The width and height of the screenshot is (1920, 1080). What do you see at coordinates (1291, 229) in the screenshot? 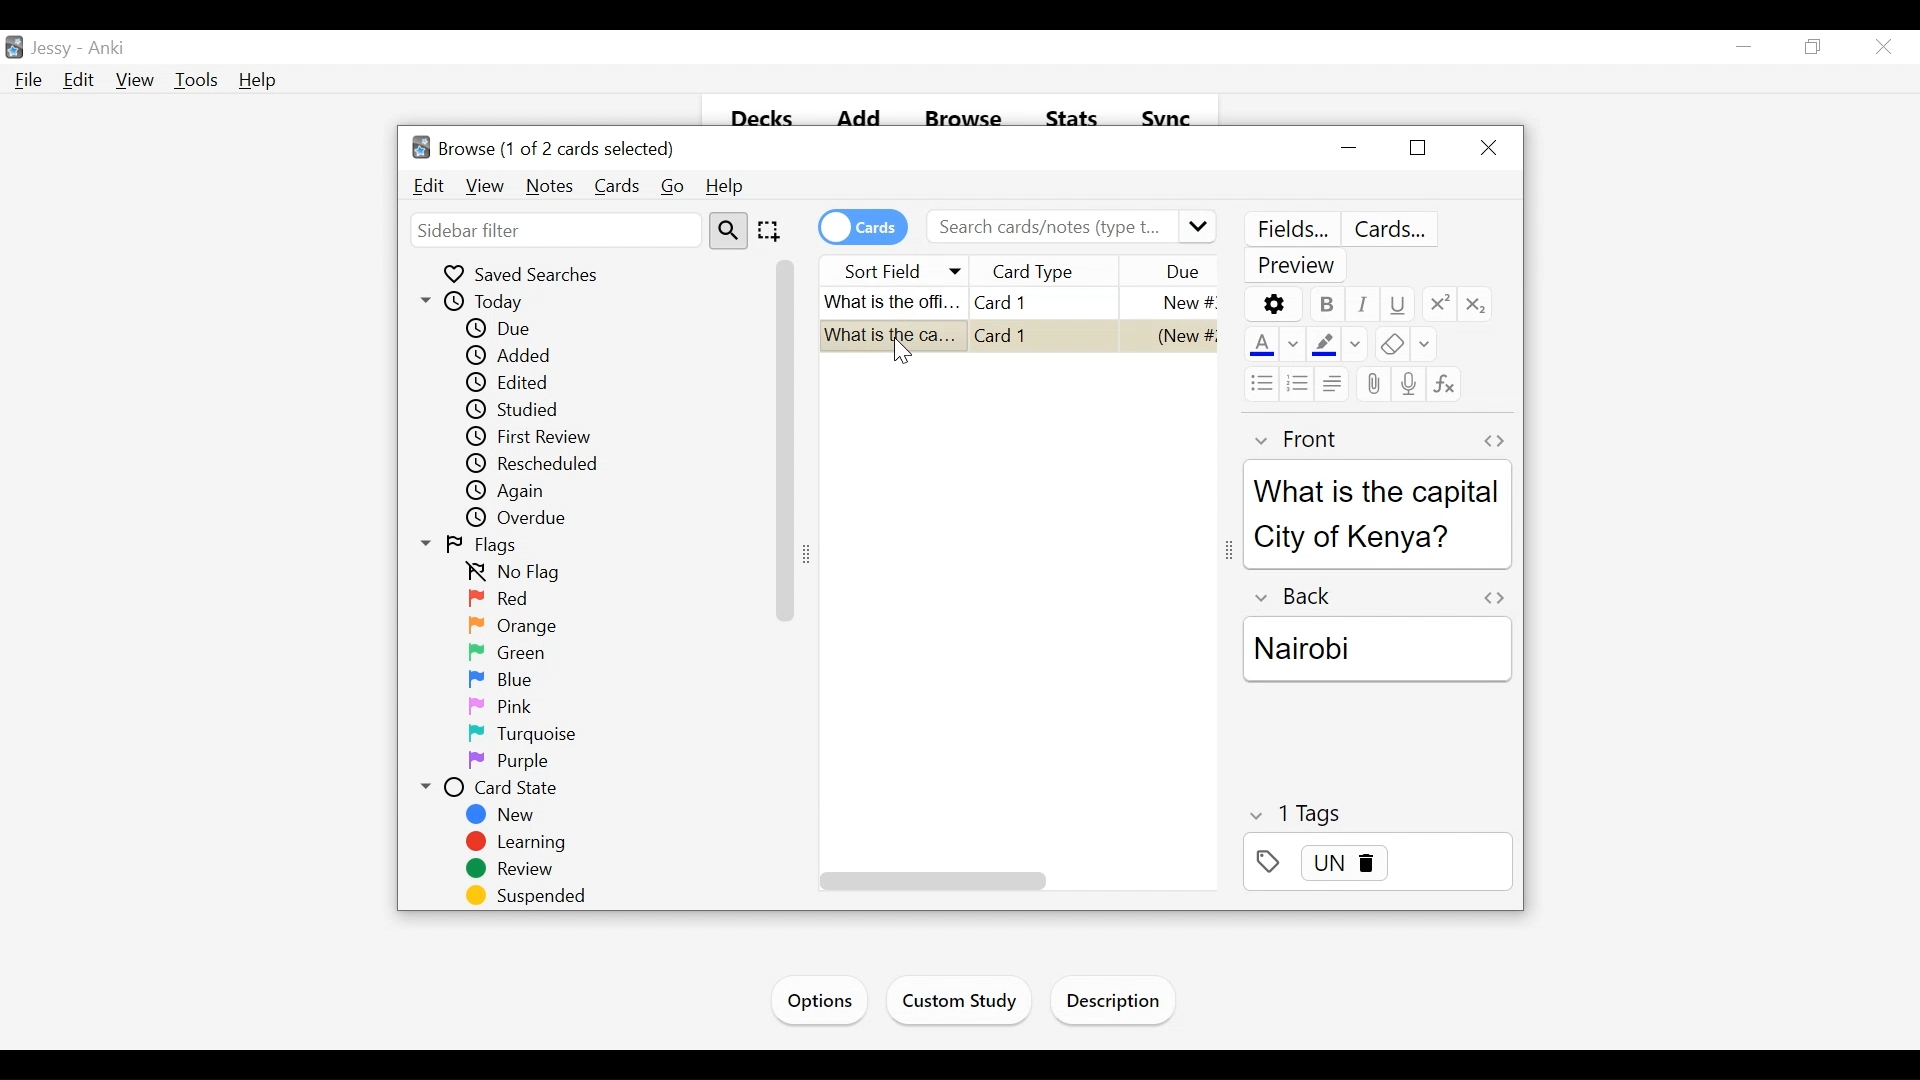
I see `Customize Fiel` at bounding box center [1291, 229].